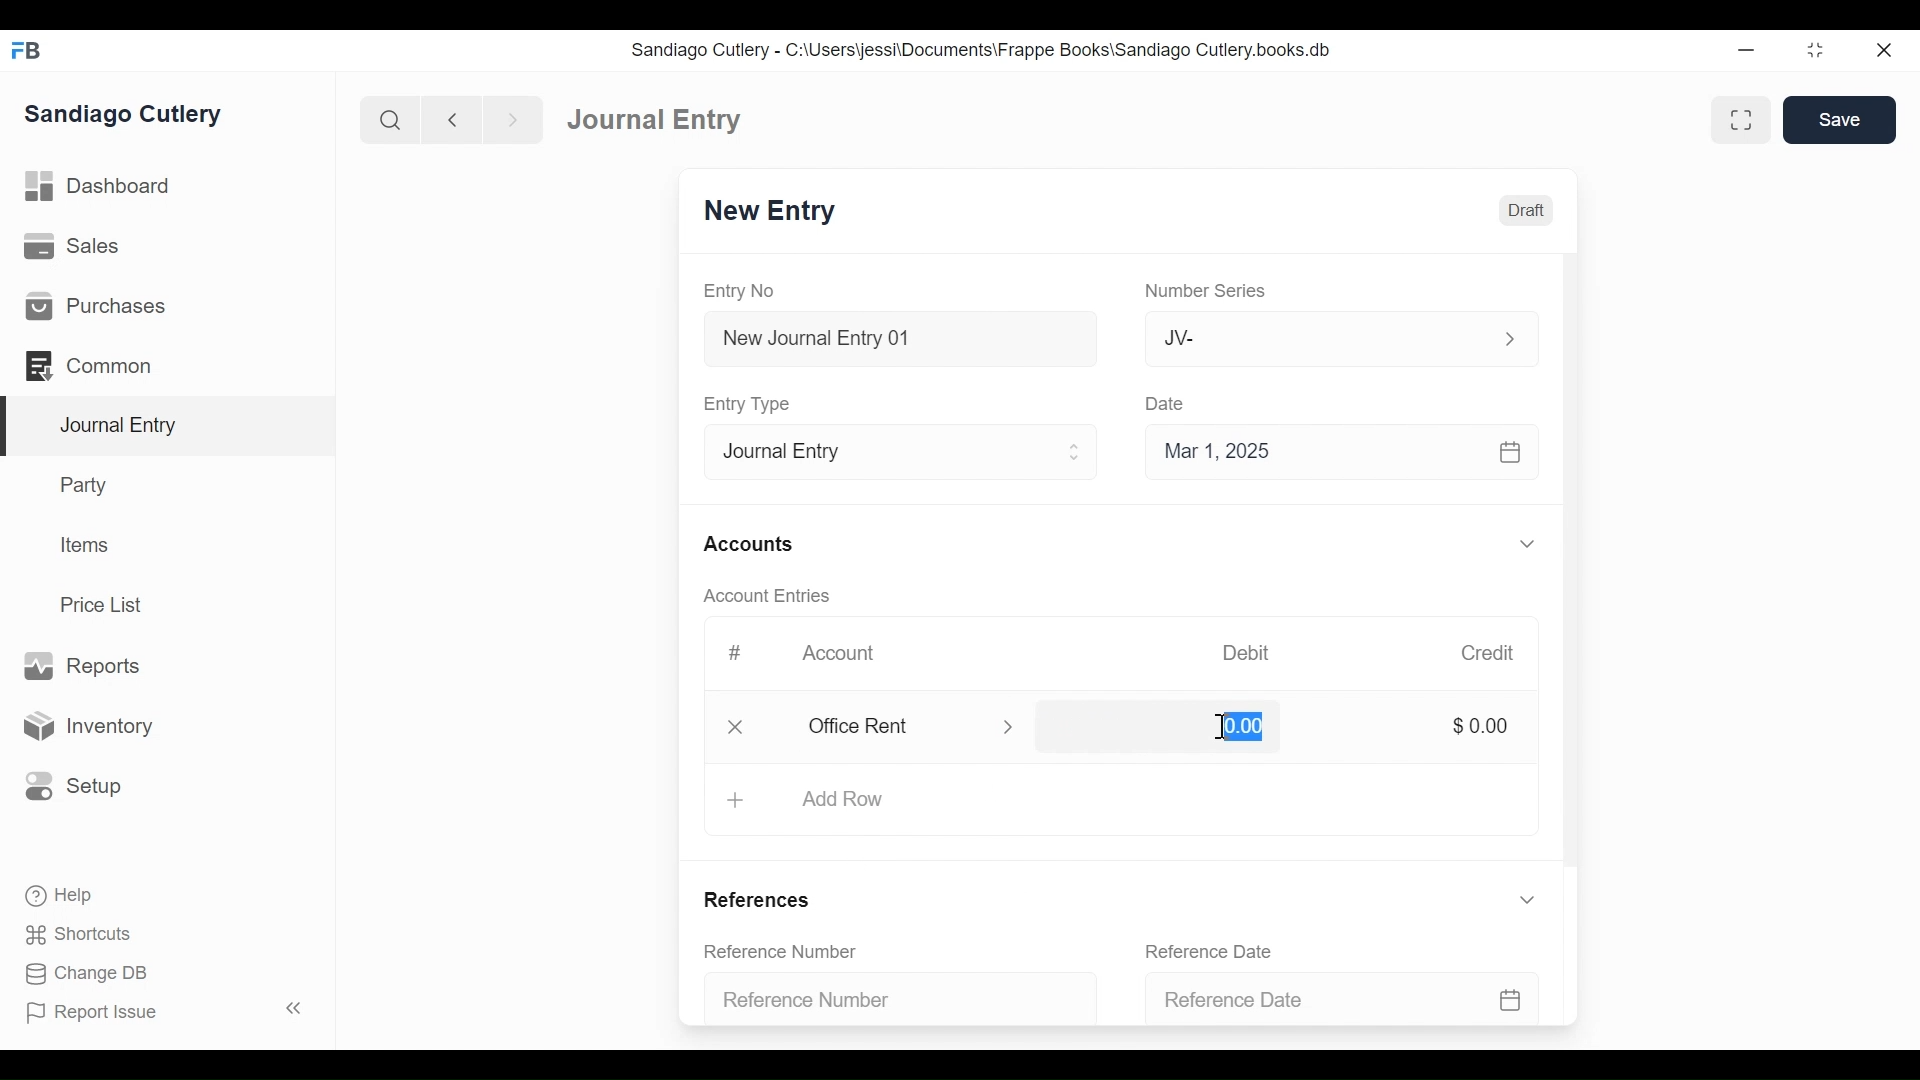 This screenshot has height=1080, width=1920. Describe the element at coordinates (932, 726) in the screenshot. I see `office rent` at that location.